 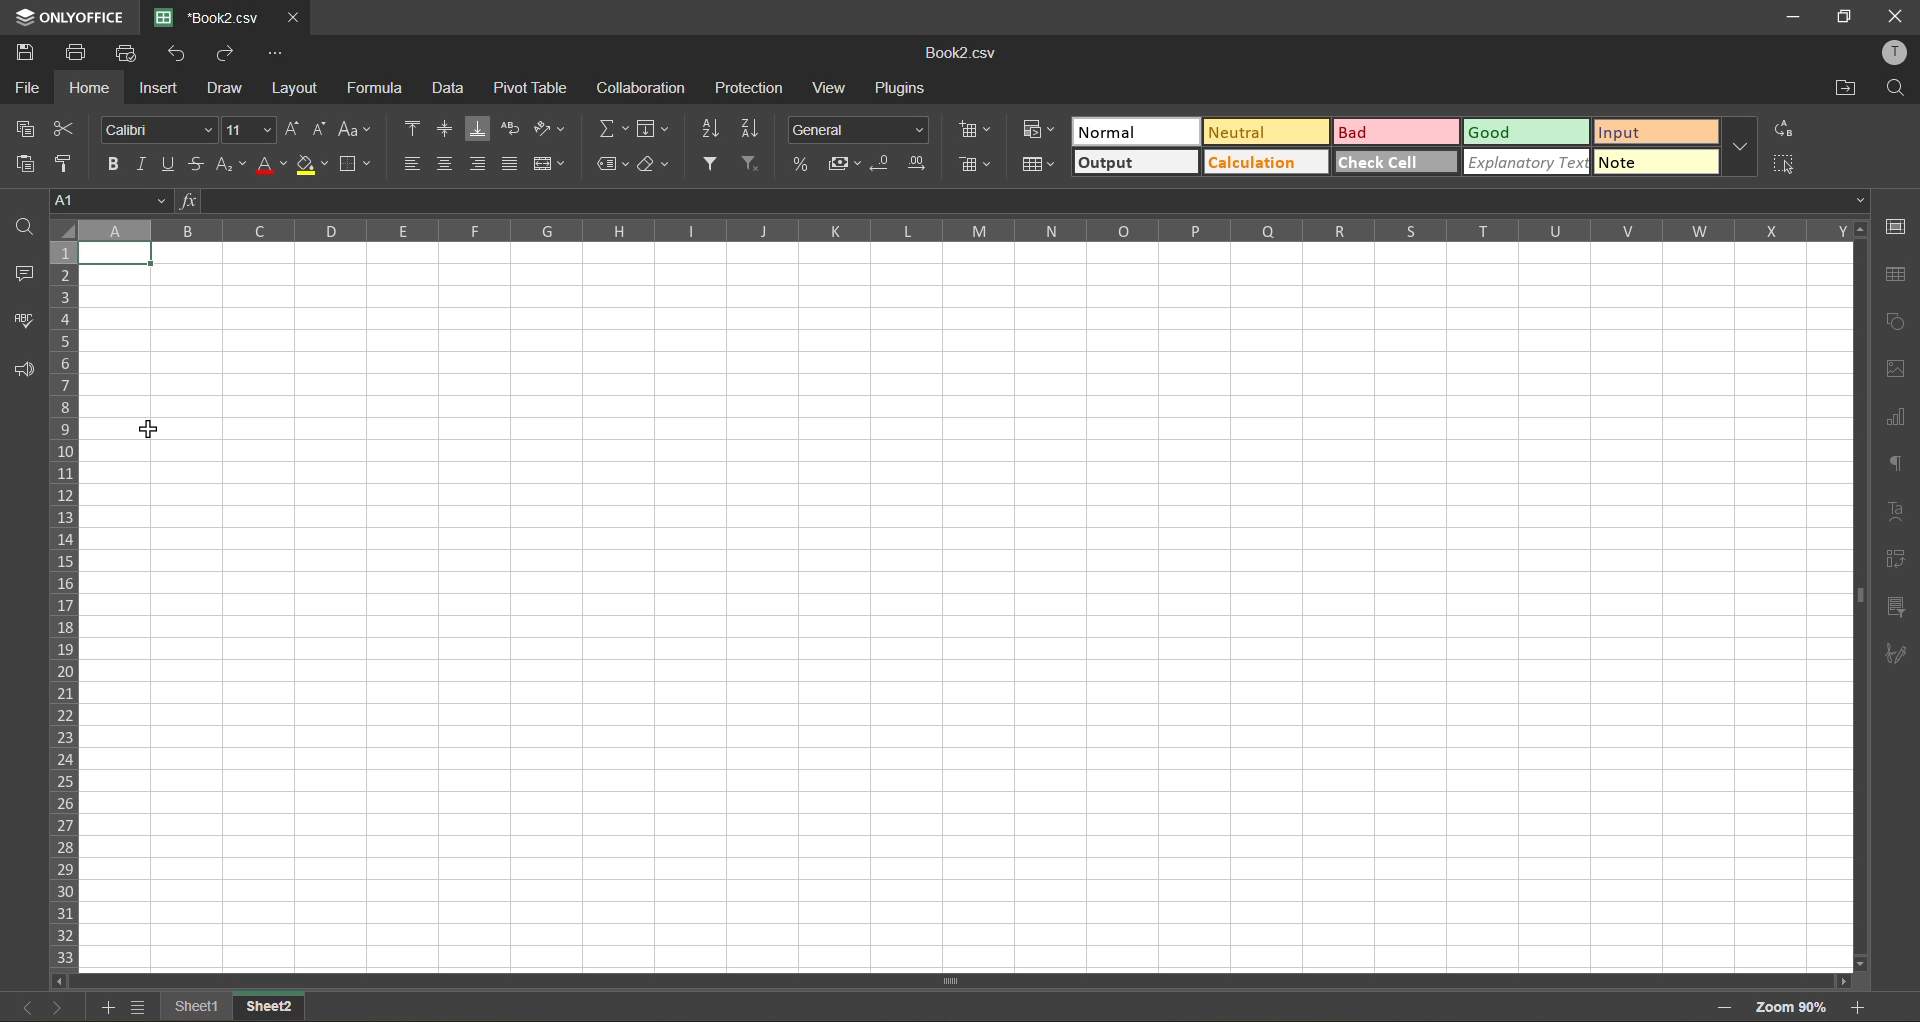 I want to click on home, so click(x=85, y=87).